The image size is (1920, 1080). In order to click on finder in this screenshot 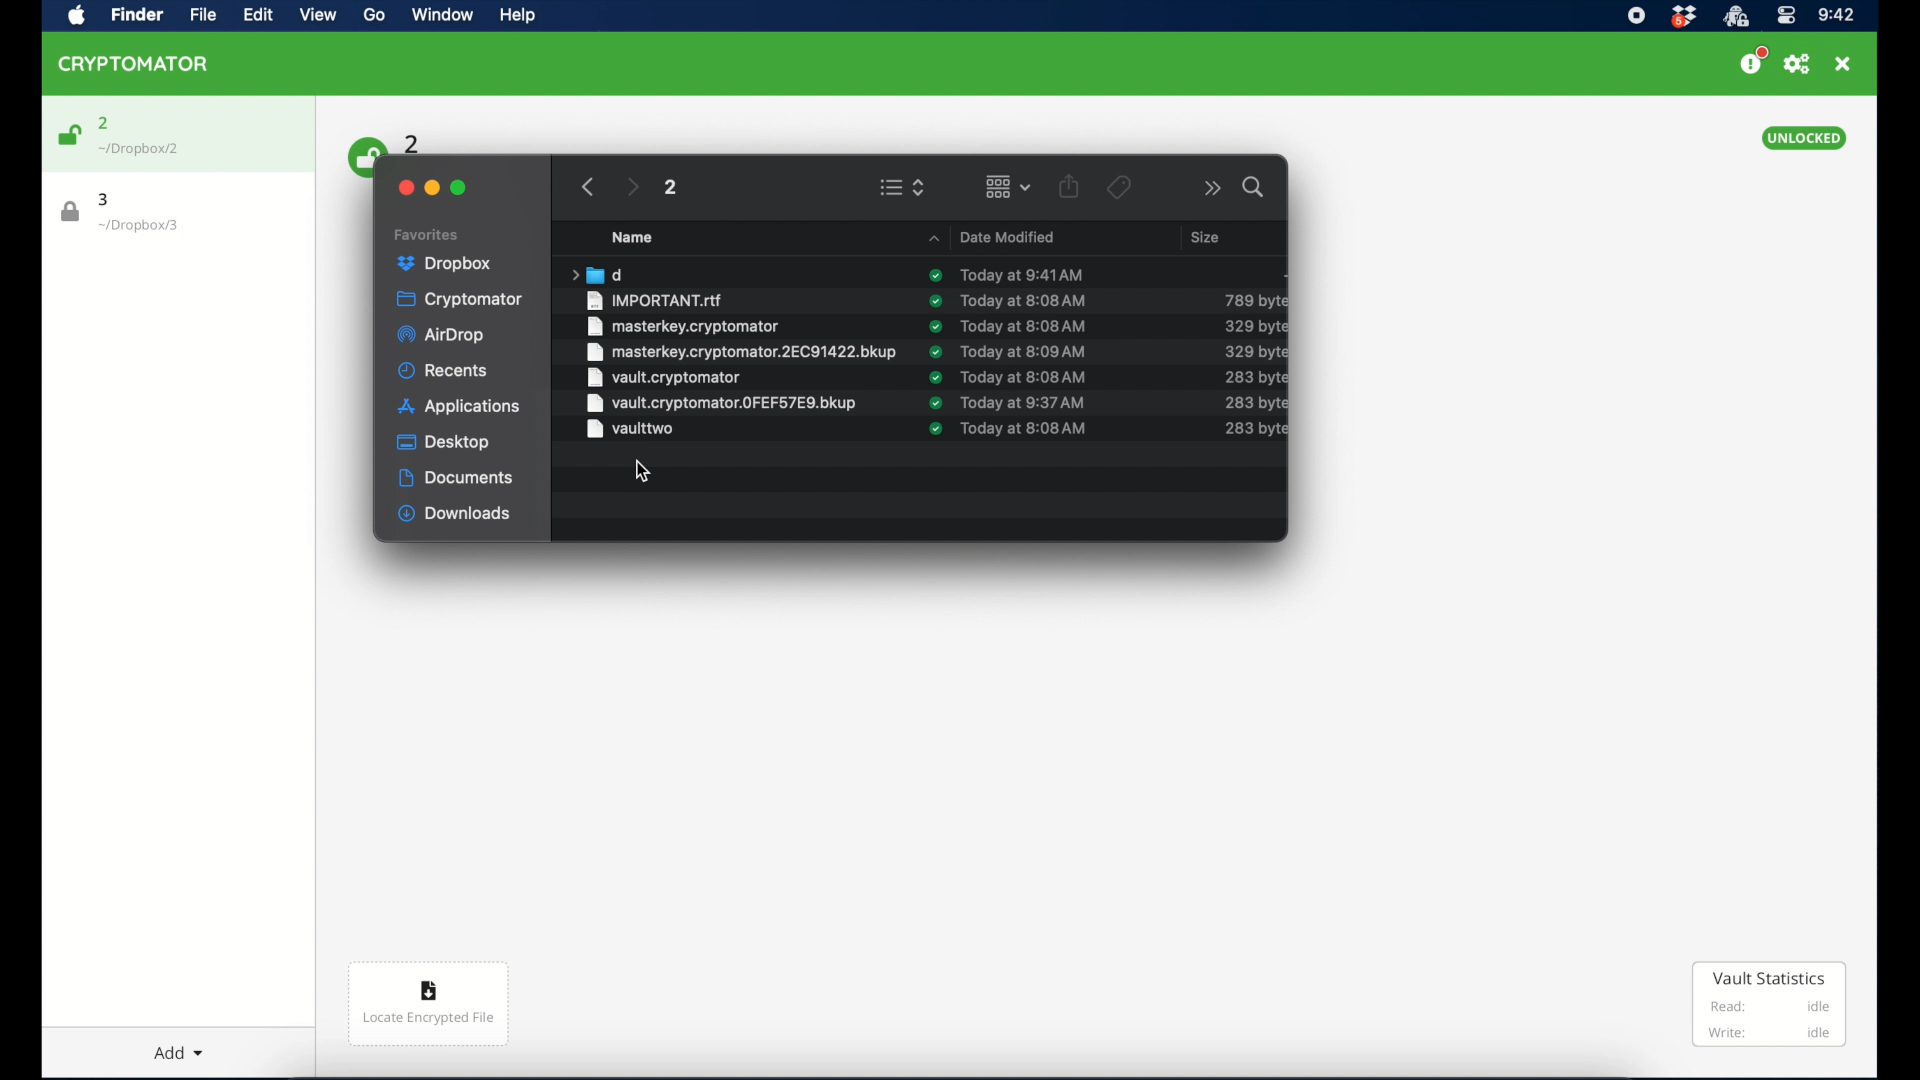, I will do `click(134, 14)`.